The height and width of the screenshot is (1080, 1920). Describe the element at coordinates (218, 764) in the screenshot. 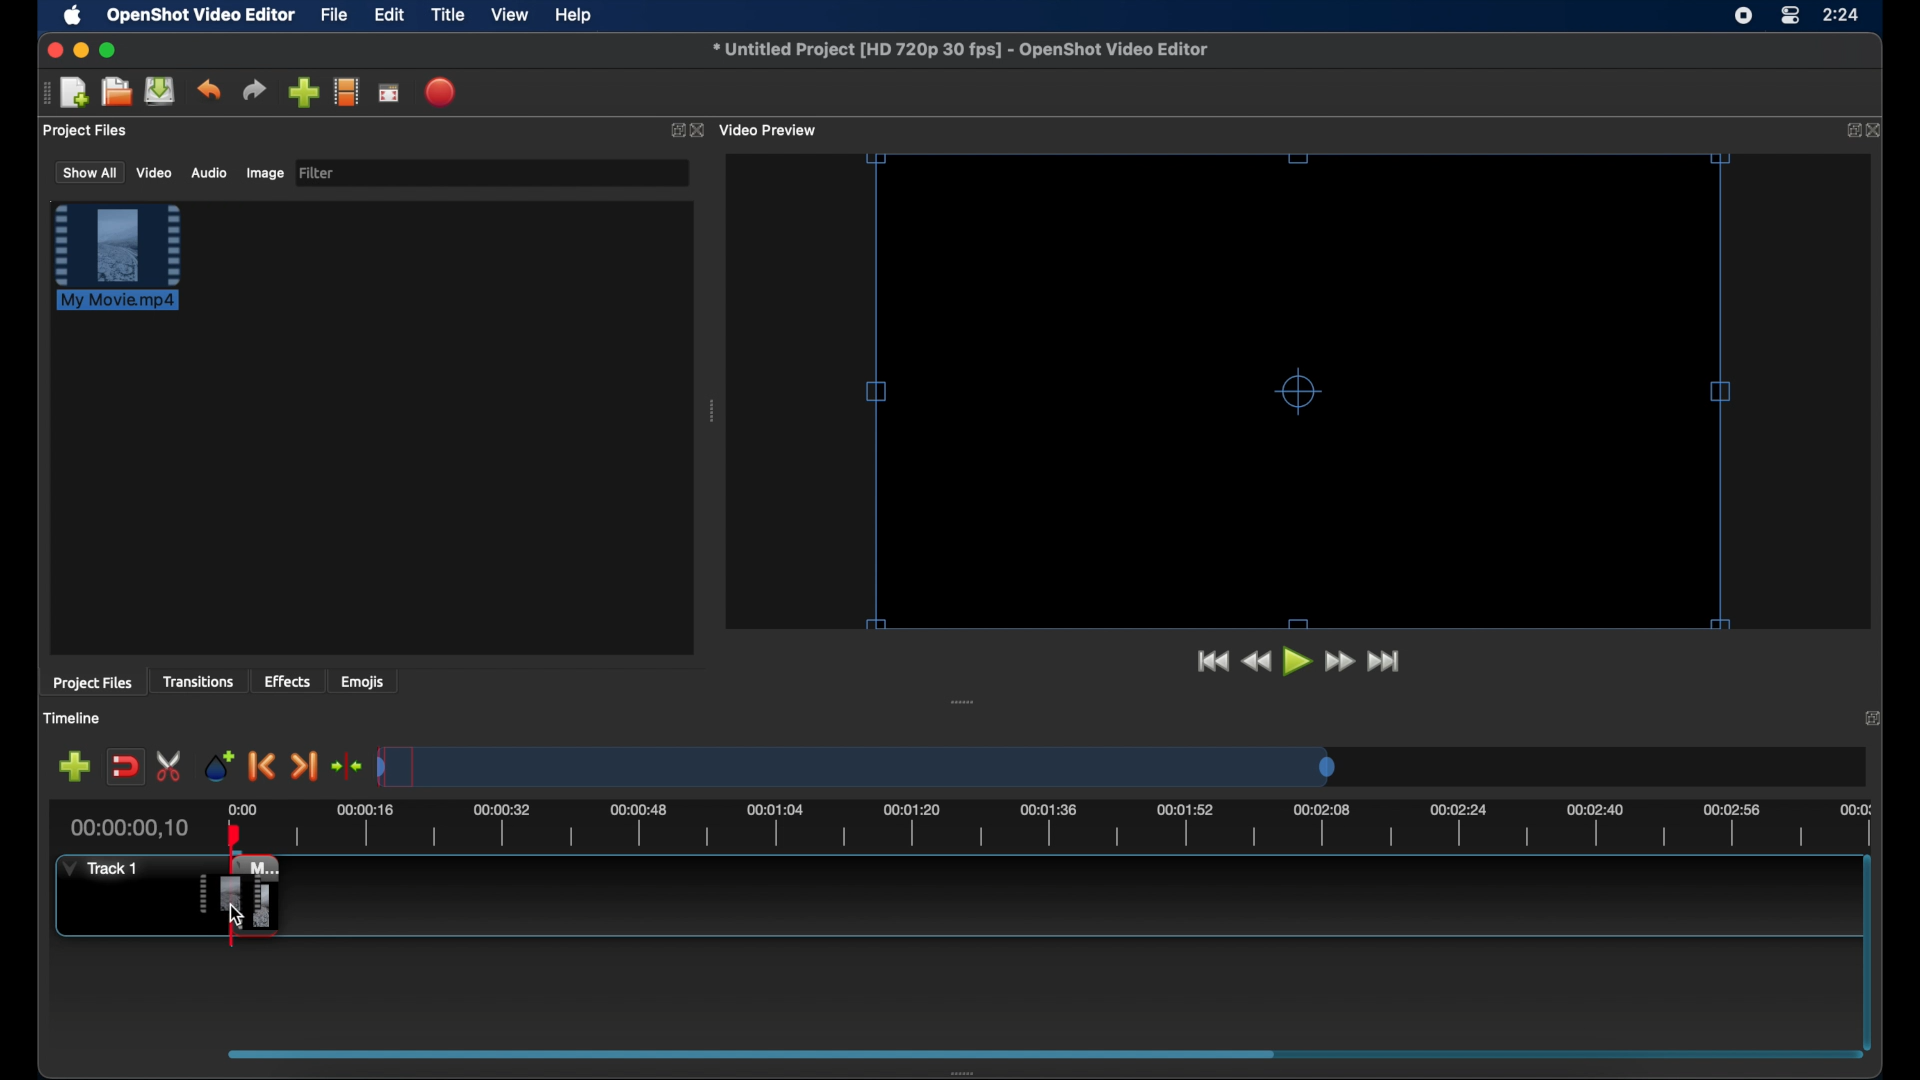

I see `add marker` at that location.